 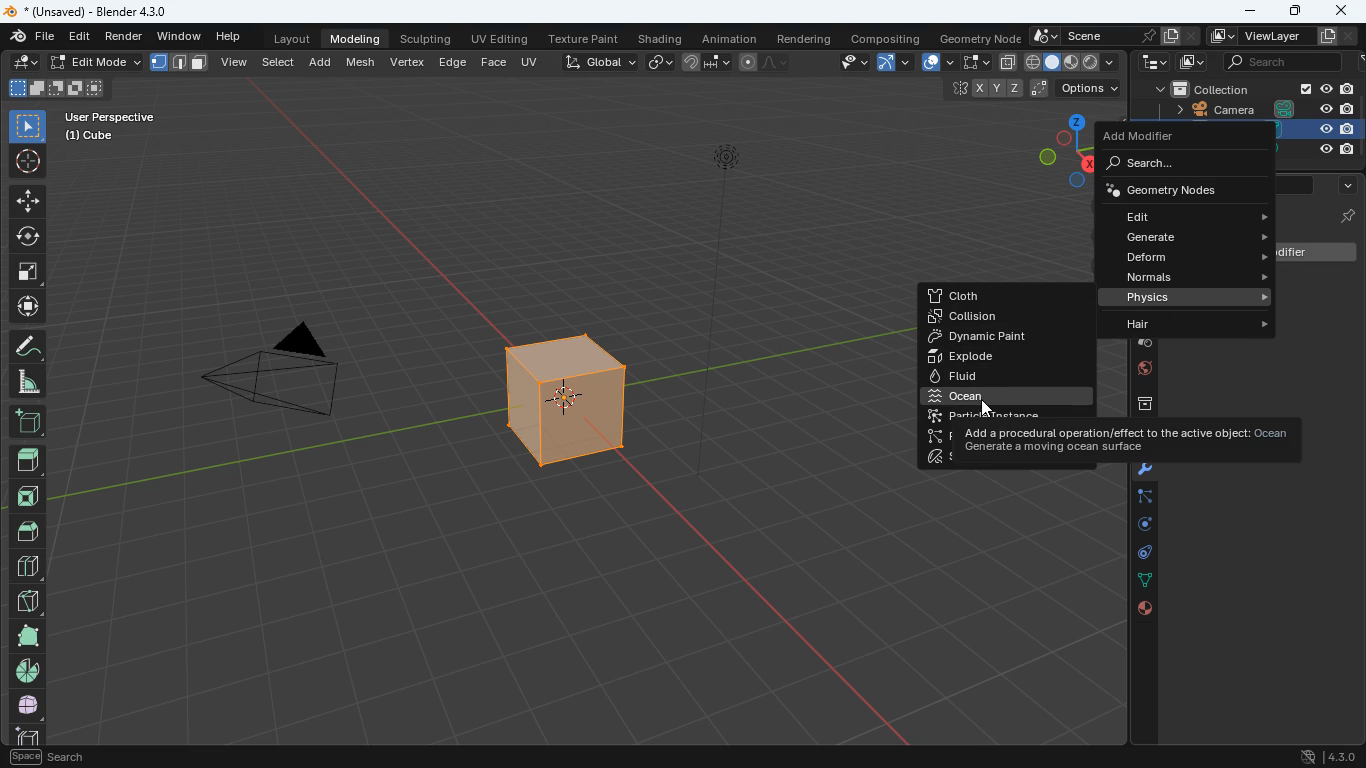 What do you see at coordinates (1293, 12) in the screenshot?
I see `maximize` at bounding box center [1293, 12].